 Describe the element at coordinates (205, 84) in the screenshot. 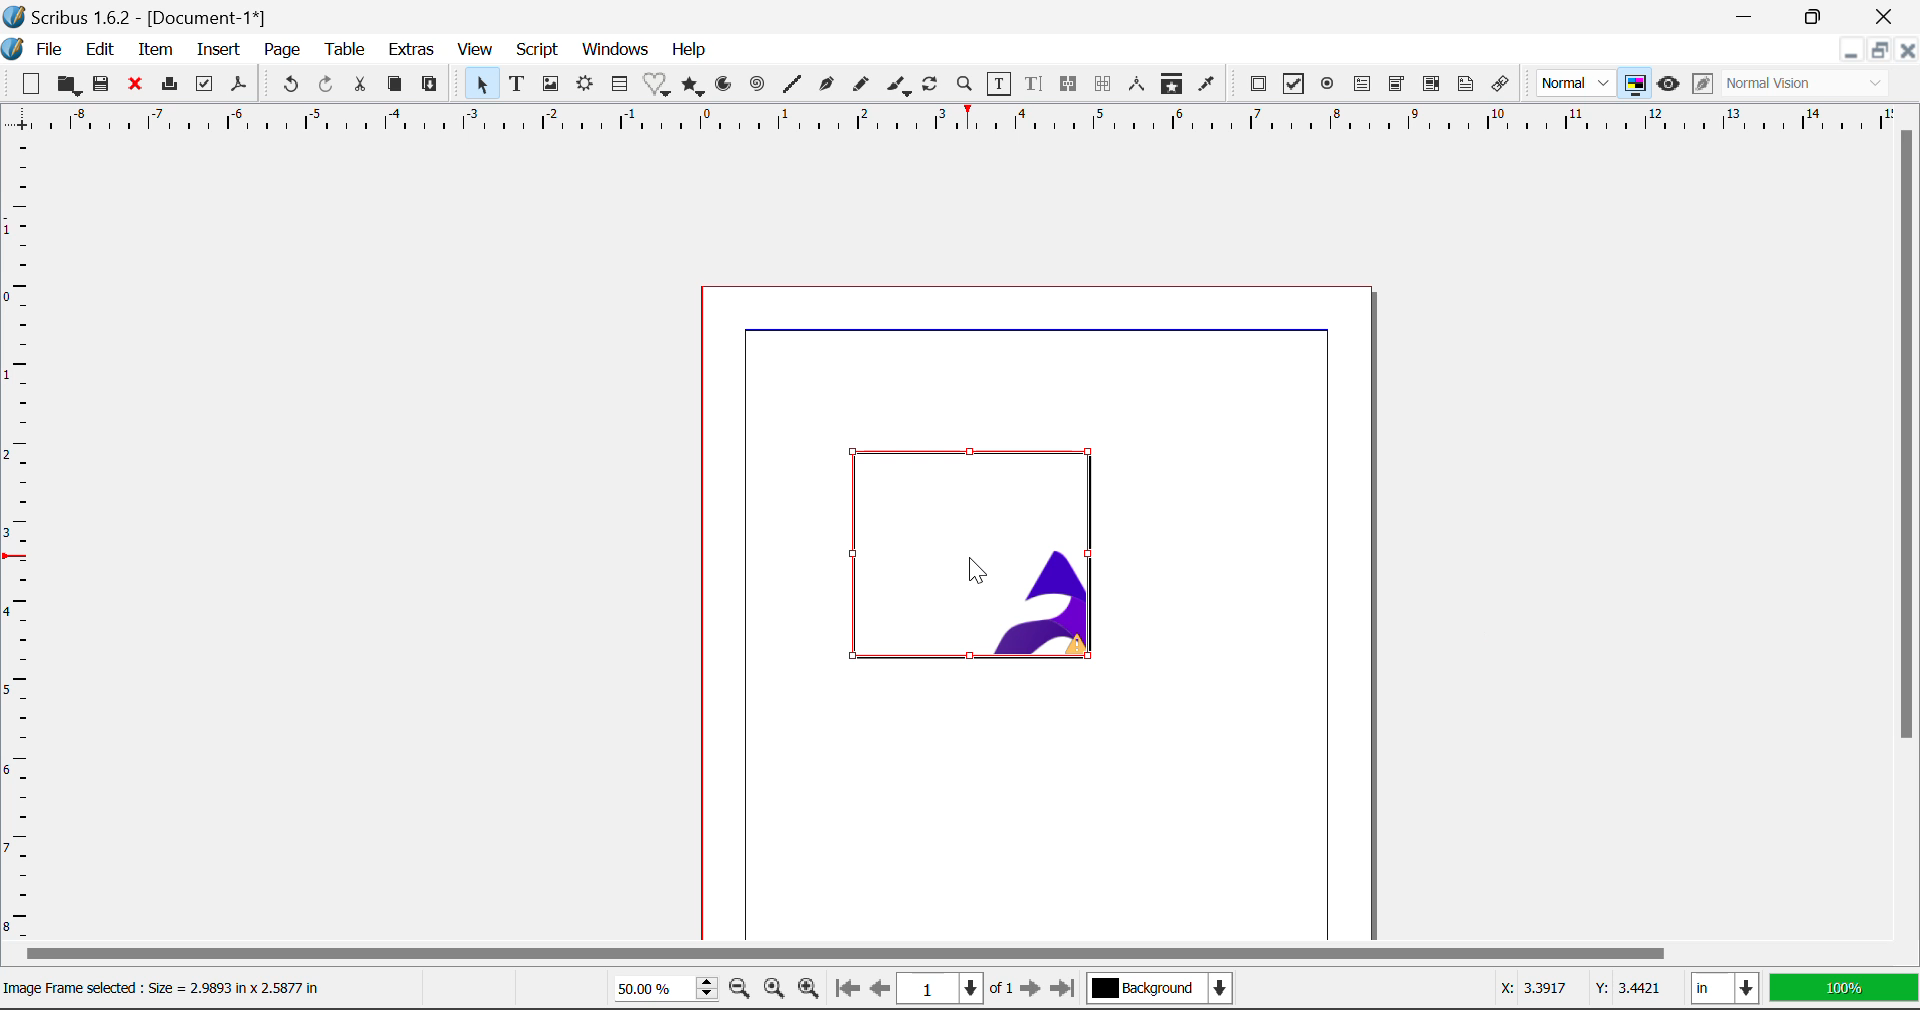

I see `Preflight Verifier` at that location.